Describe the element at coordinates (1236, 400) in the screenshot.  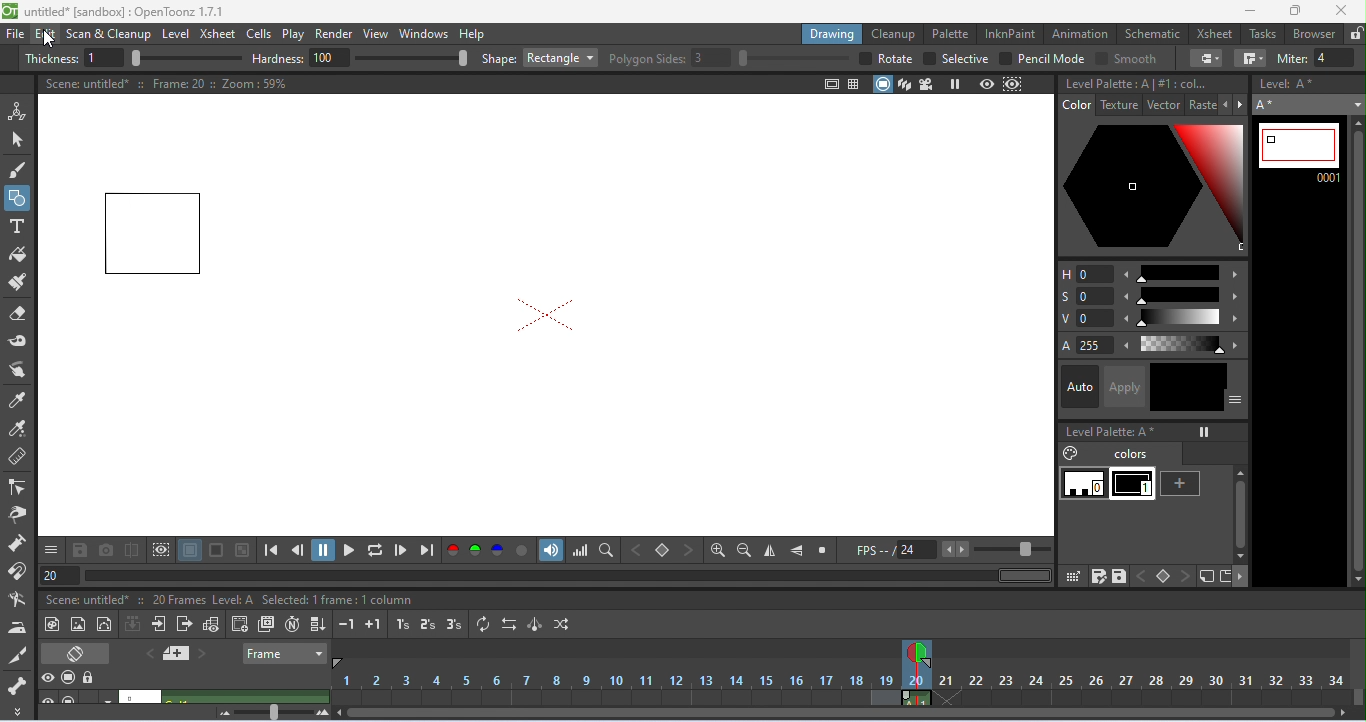
I see `show or hide` at that location.